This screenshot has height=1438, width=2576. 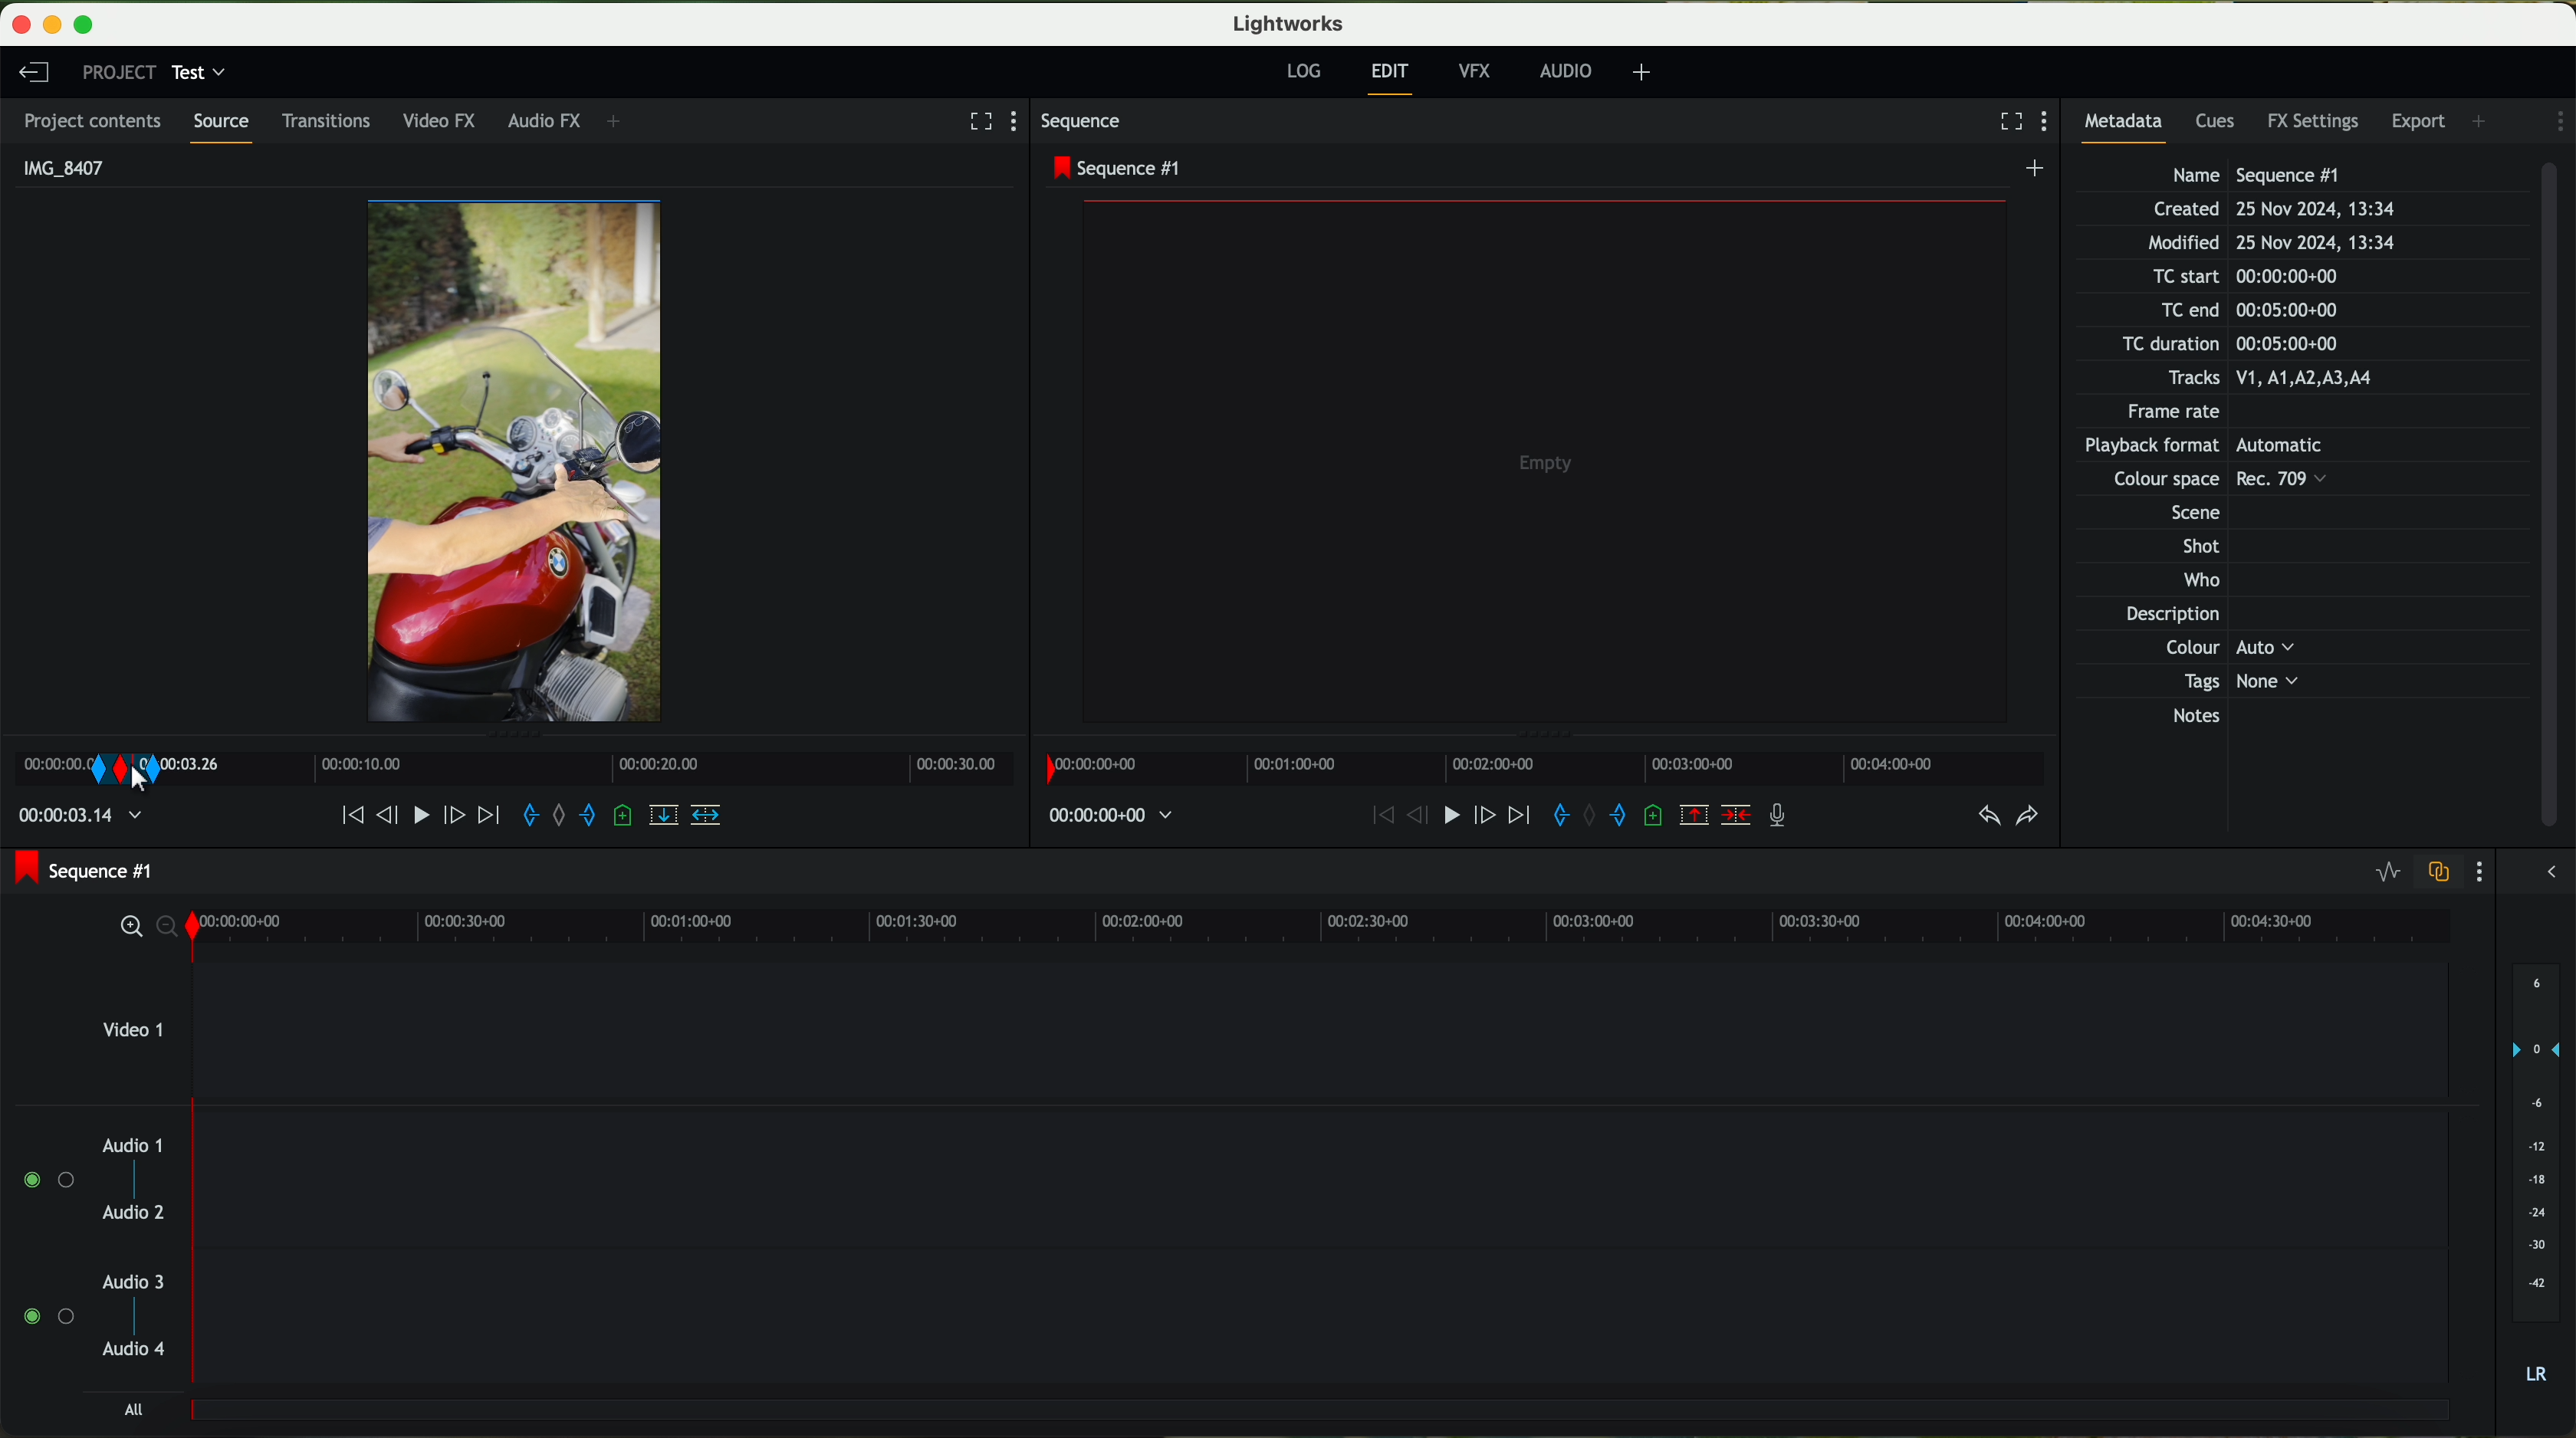 What do you see at coordinates (2269, 244) in the screenshot?
I see `Modified` at bounding box center [2269, 244].